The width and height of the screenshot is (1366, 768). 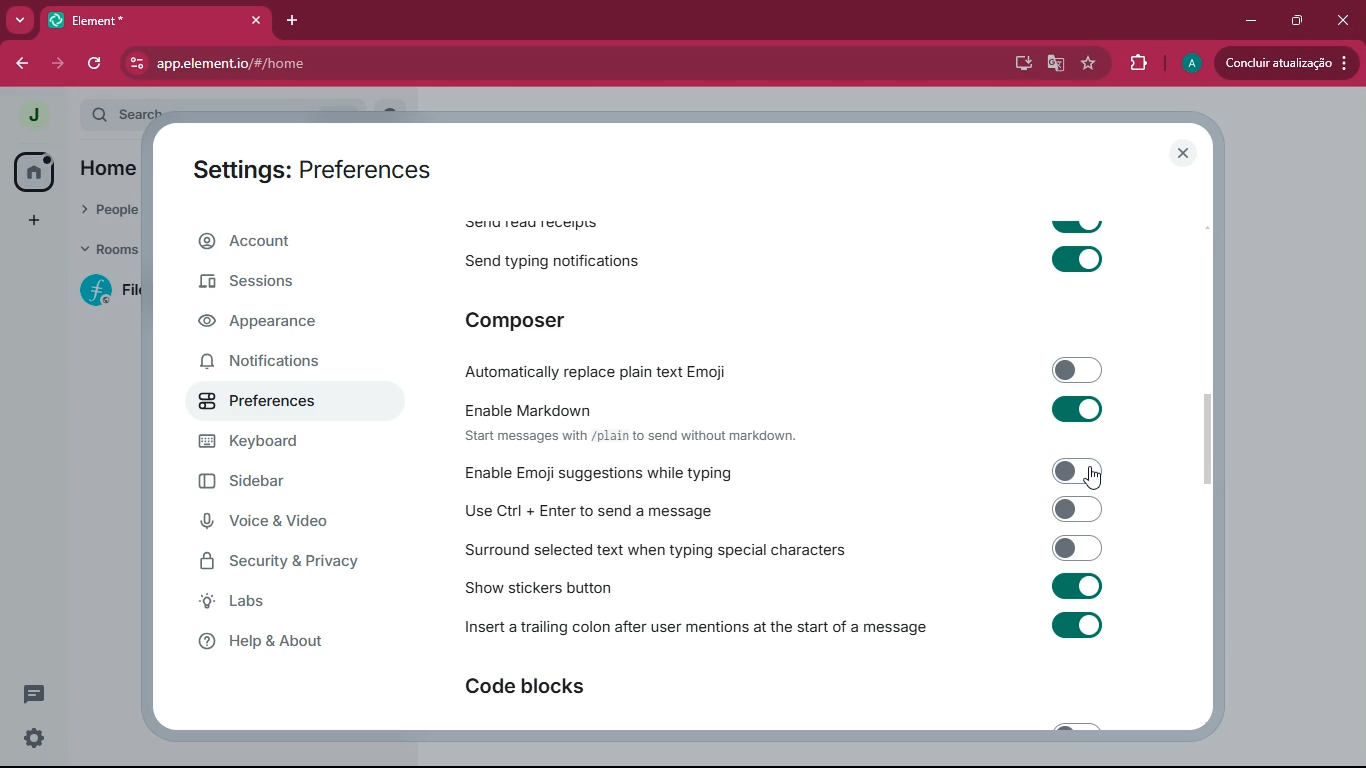 I want to click on home, so click(x=34, y=170).